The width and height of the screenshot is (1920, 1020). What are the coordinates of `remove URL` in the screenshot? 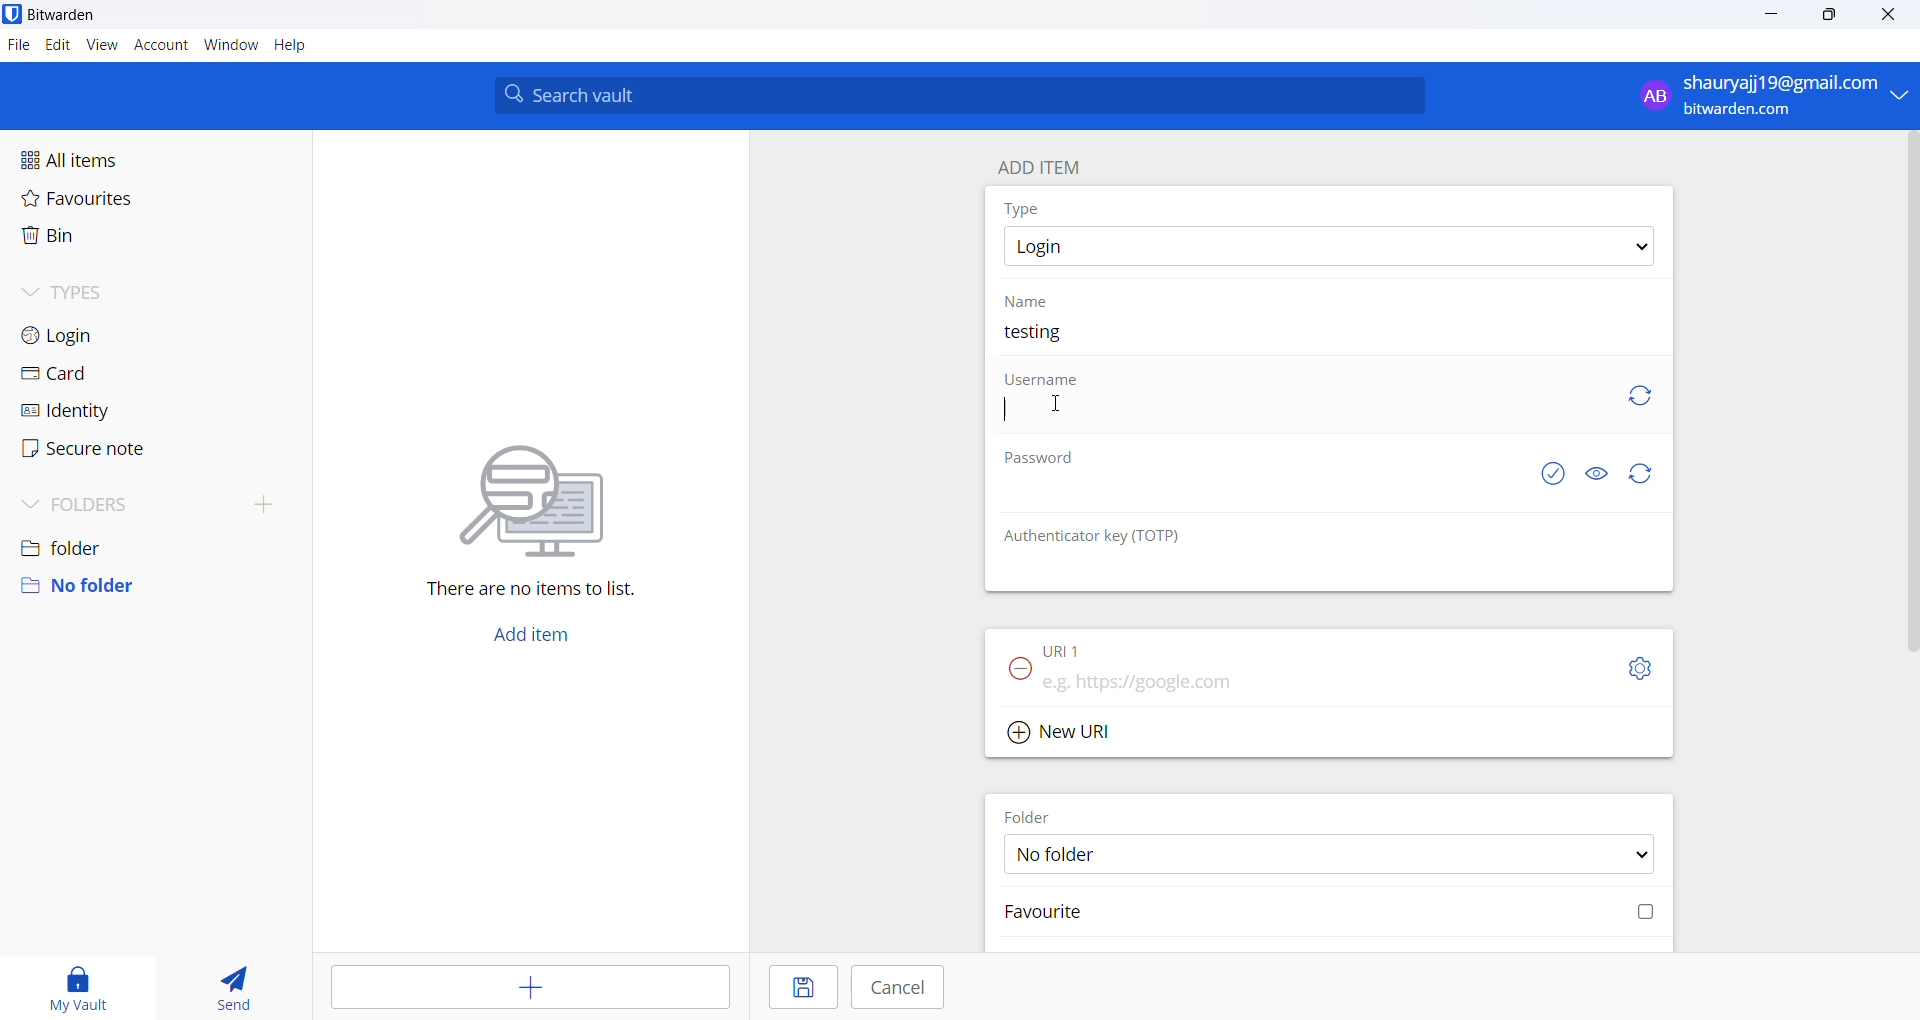 It's located at (1021, 670).